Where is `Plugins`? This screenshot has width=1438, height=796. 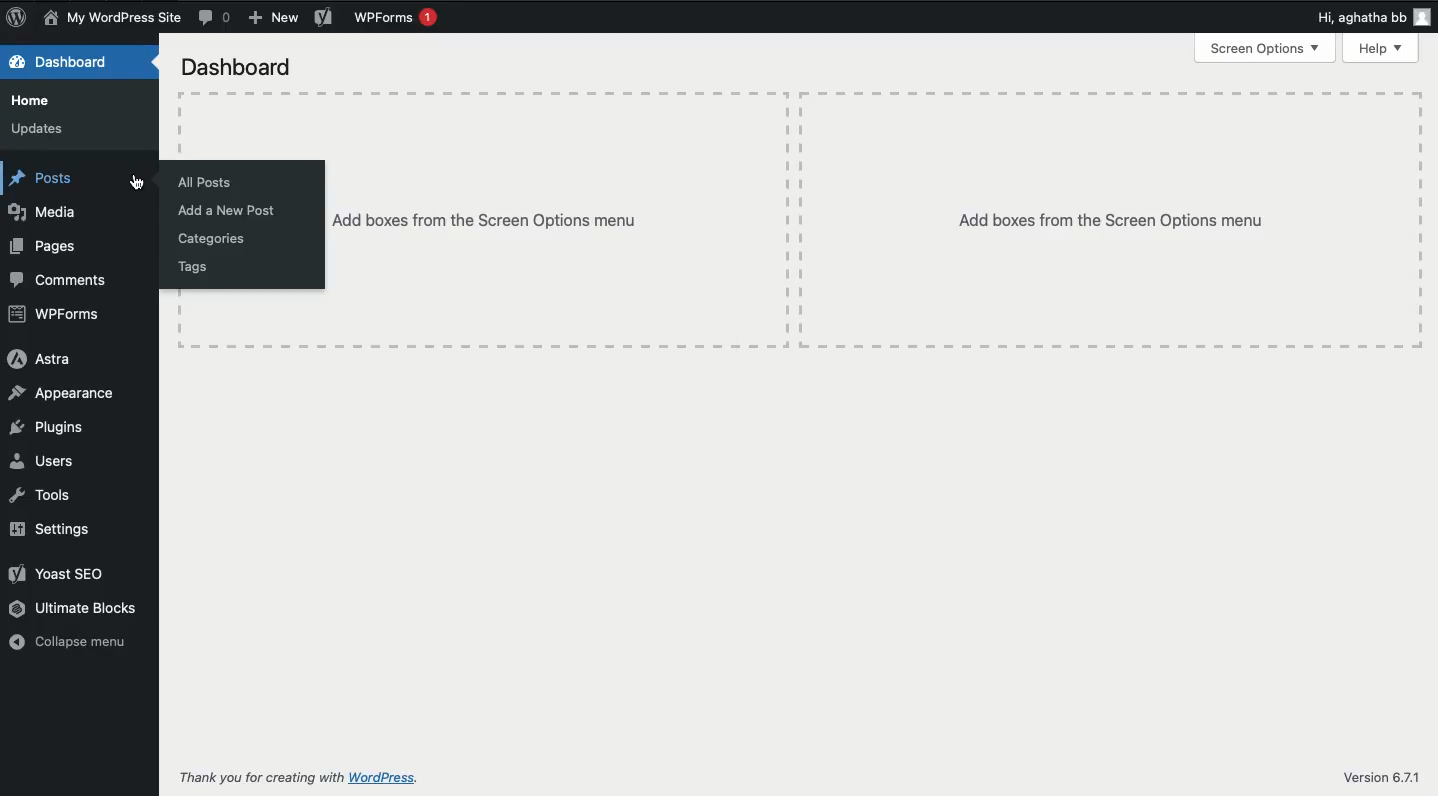
Plugins is located at coordinates (52, 427).